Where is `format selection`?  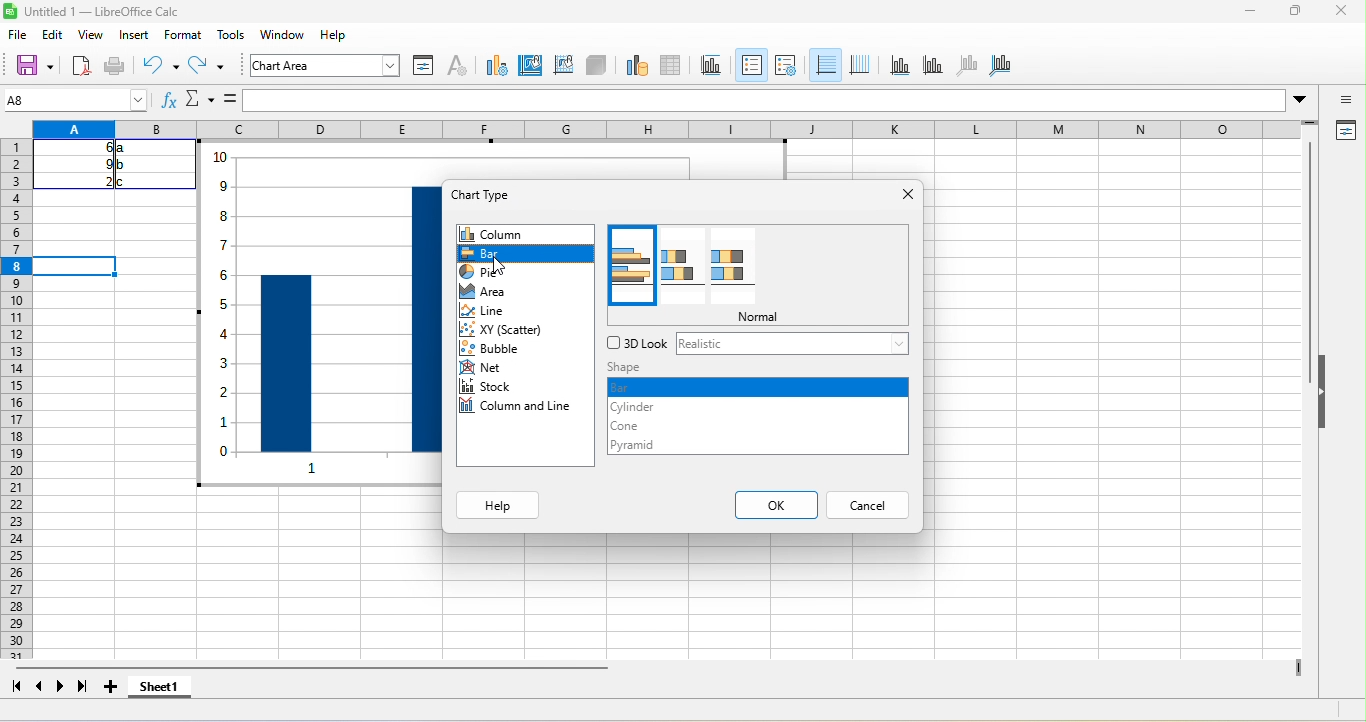
format selection is located at coordinates (422, 67).